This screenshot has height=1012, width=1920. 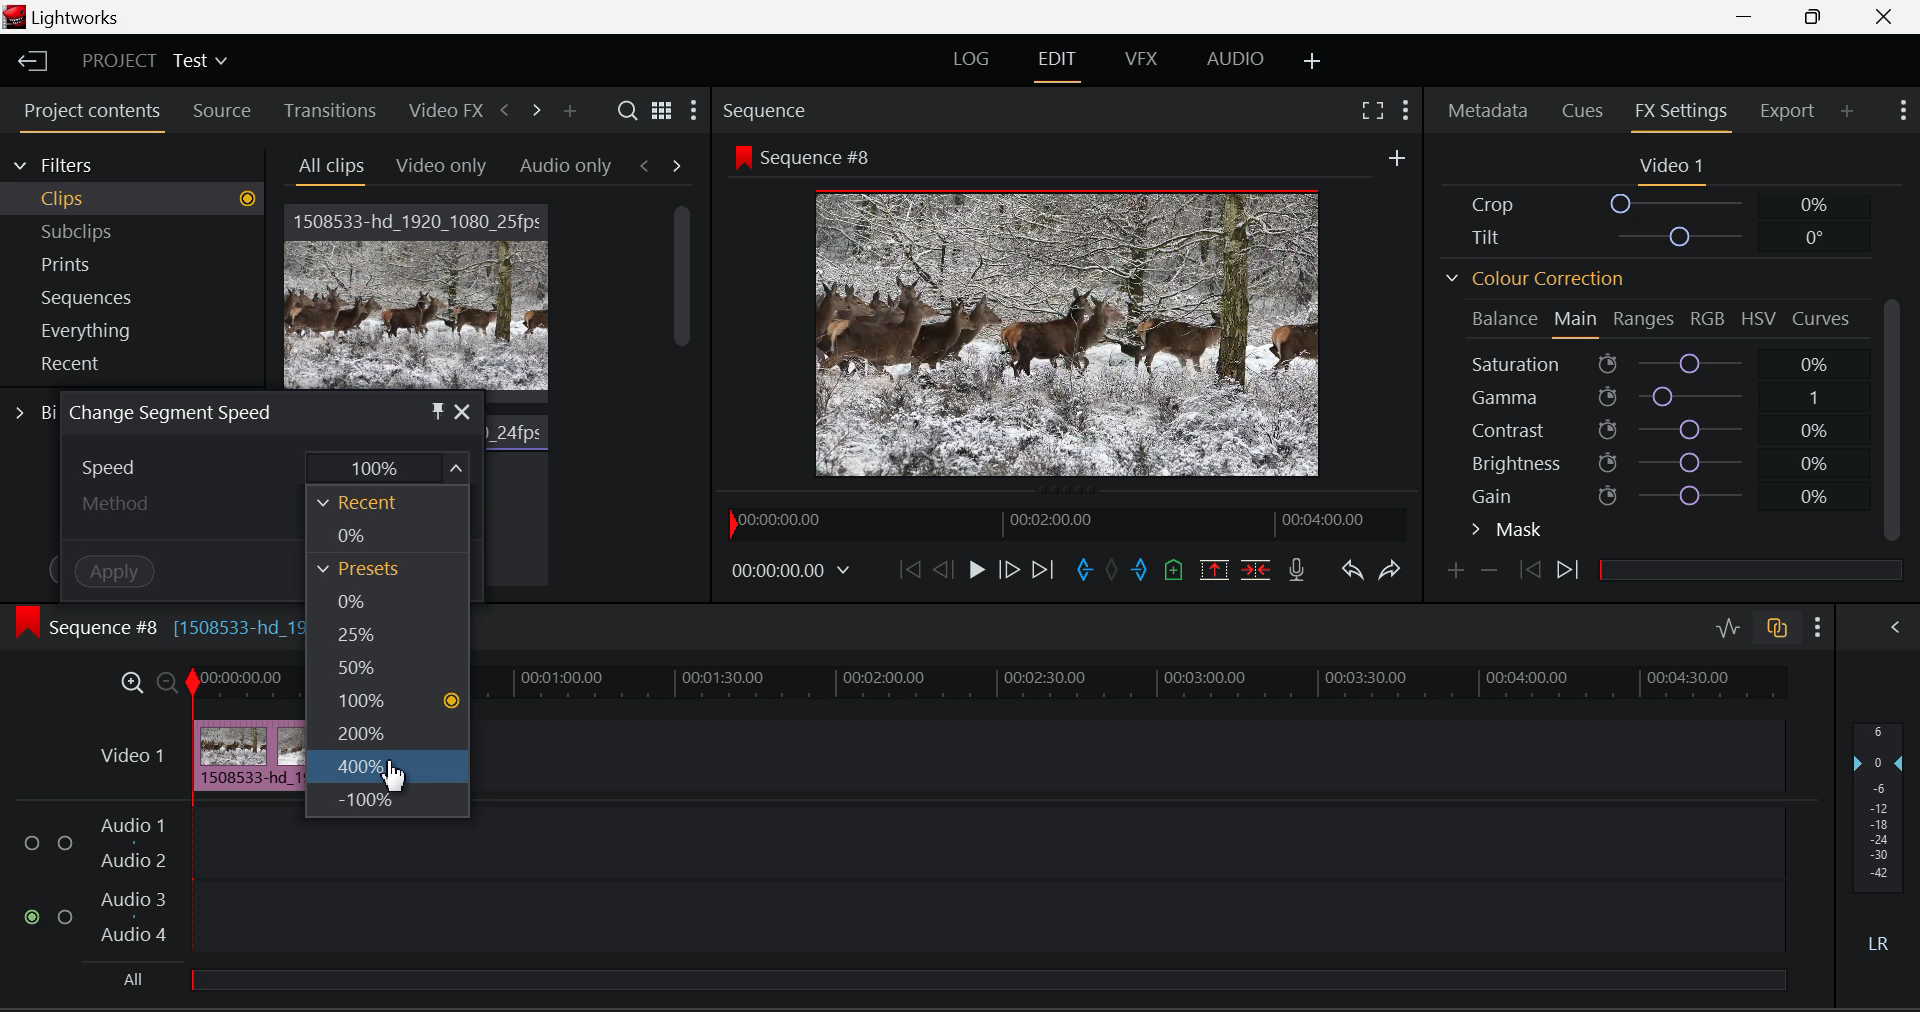 What do you see at coordinates (1903, 114) in the screenshot?
I see `Show Settings` at bounding box center [1903, 114].